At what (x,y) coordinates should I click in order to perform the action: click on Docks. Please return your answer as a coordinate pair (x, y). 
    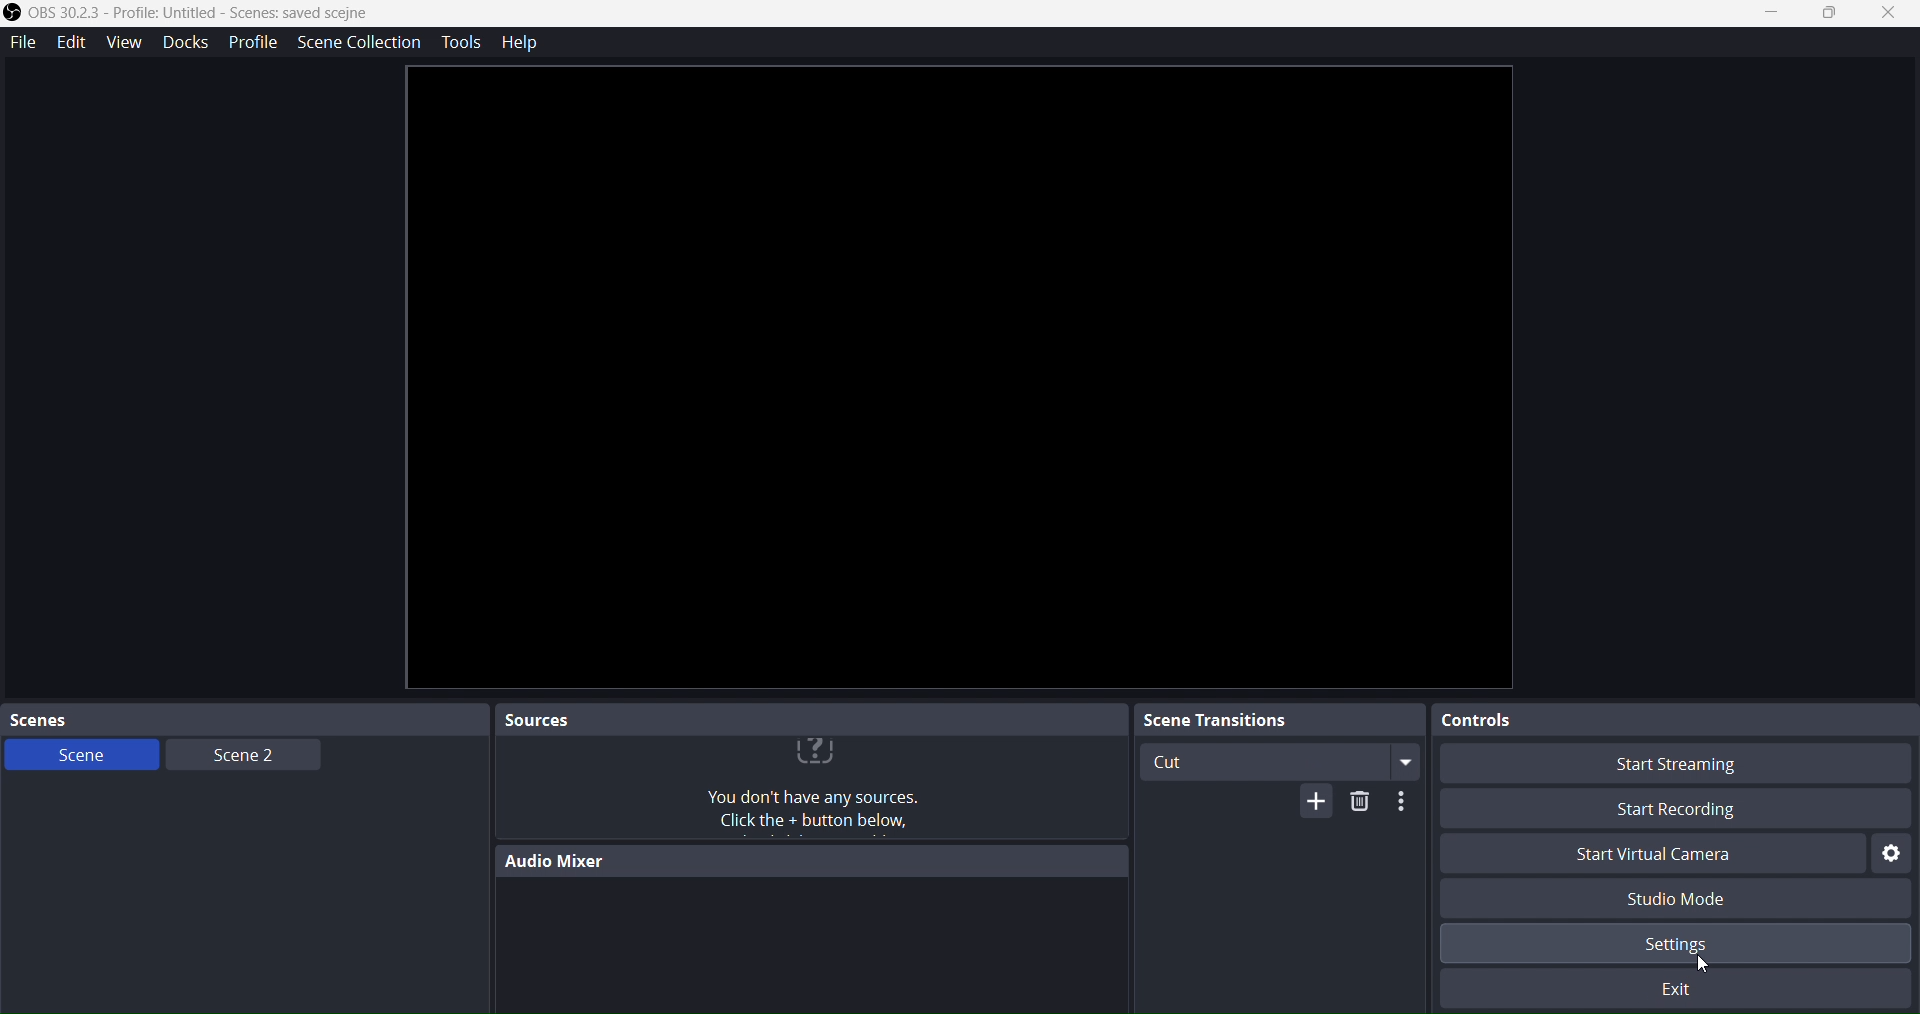
    Looking at the image, I should click on (183, 41).